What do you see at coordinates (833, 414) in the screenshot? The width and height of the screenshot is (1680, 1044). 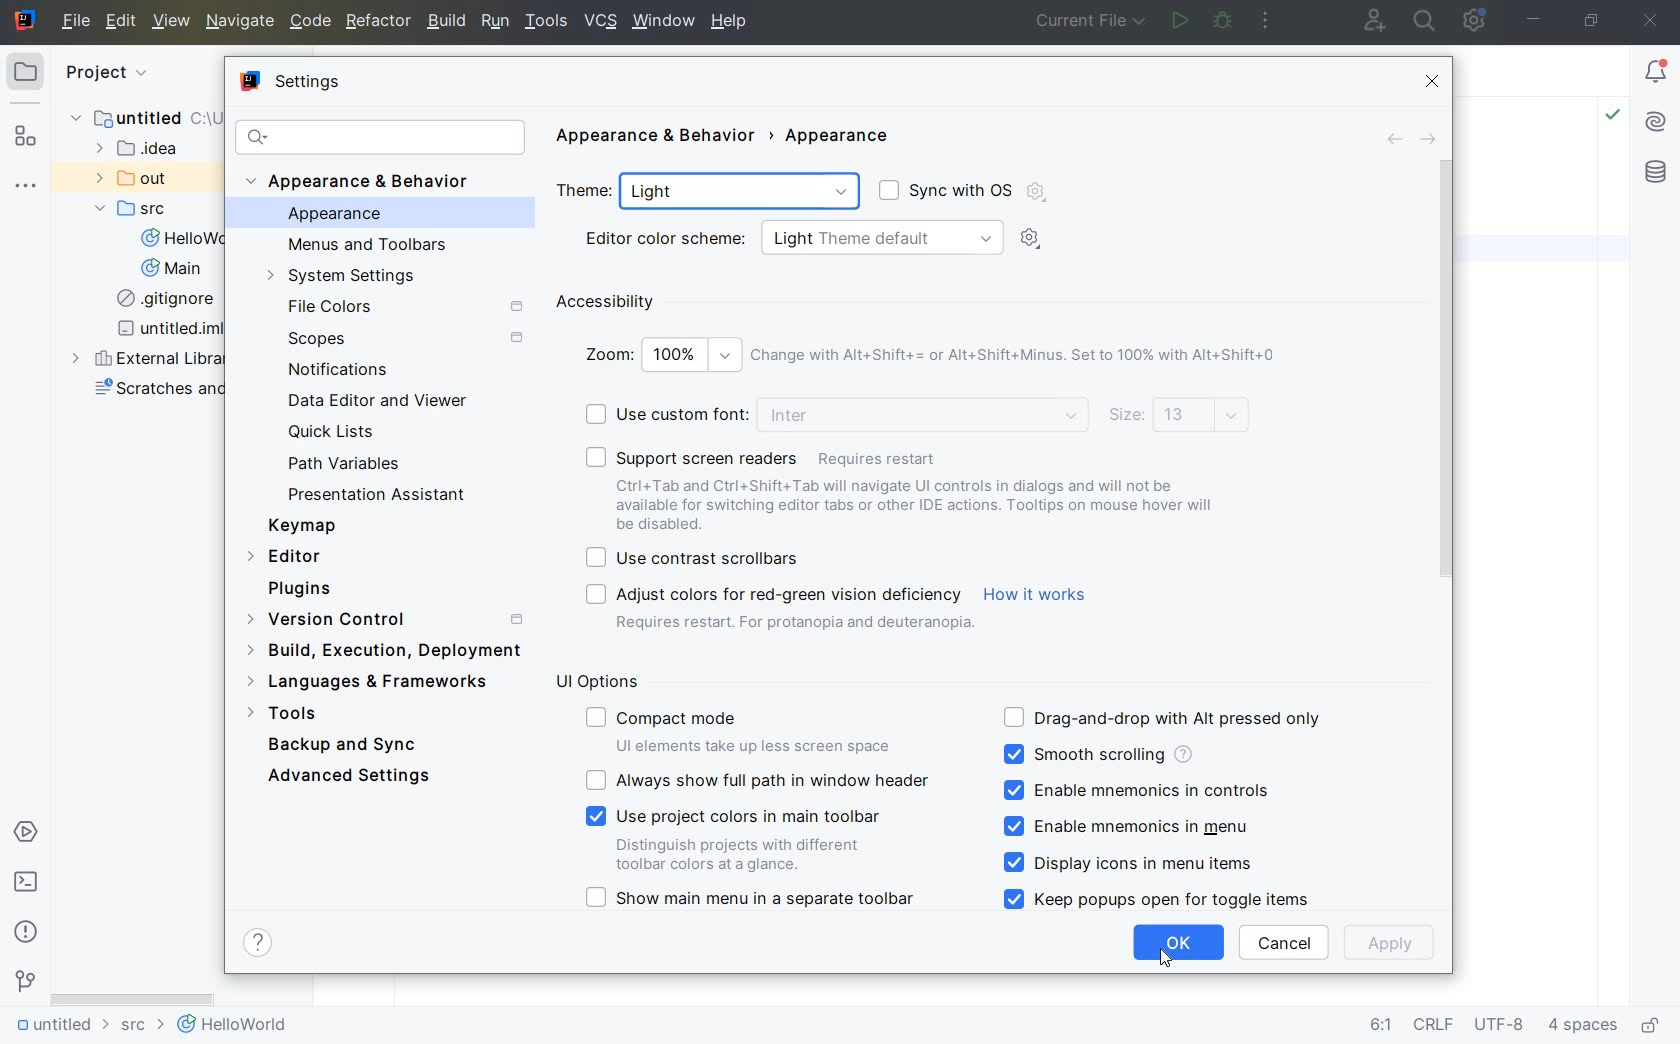 I see `Use custom font` at bounding box center [833, 414].